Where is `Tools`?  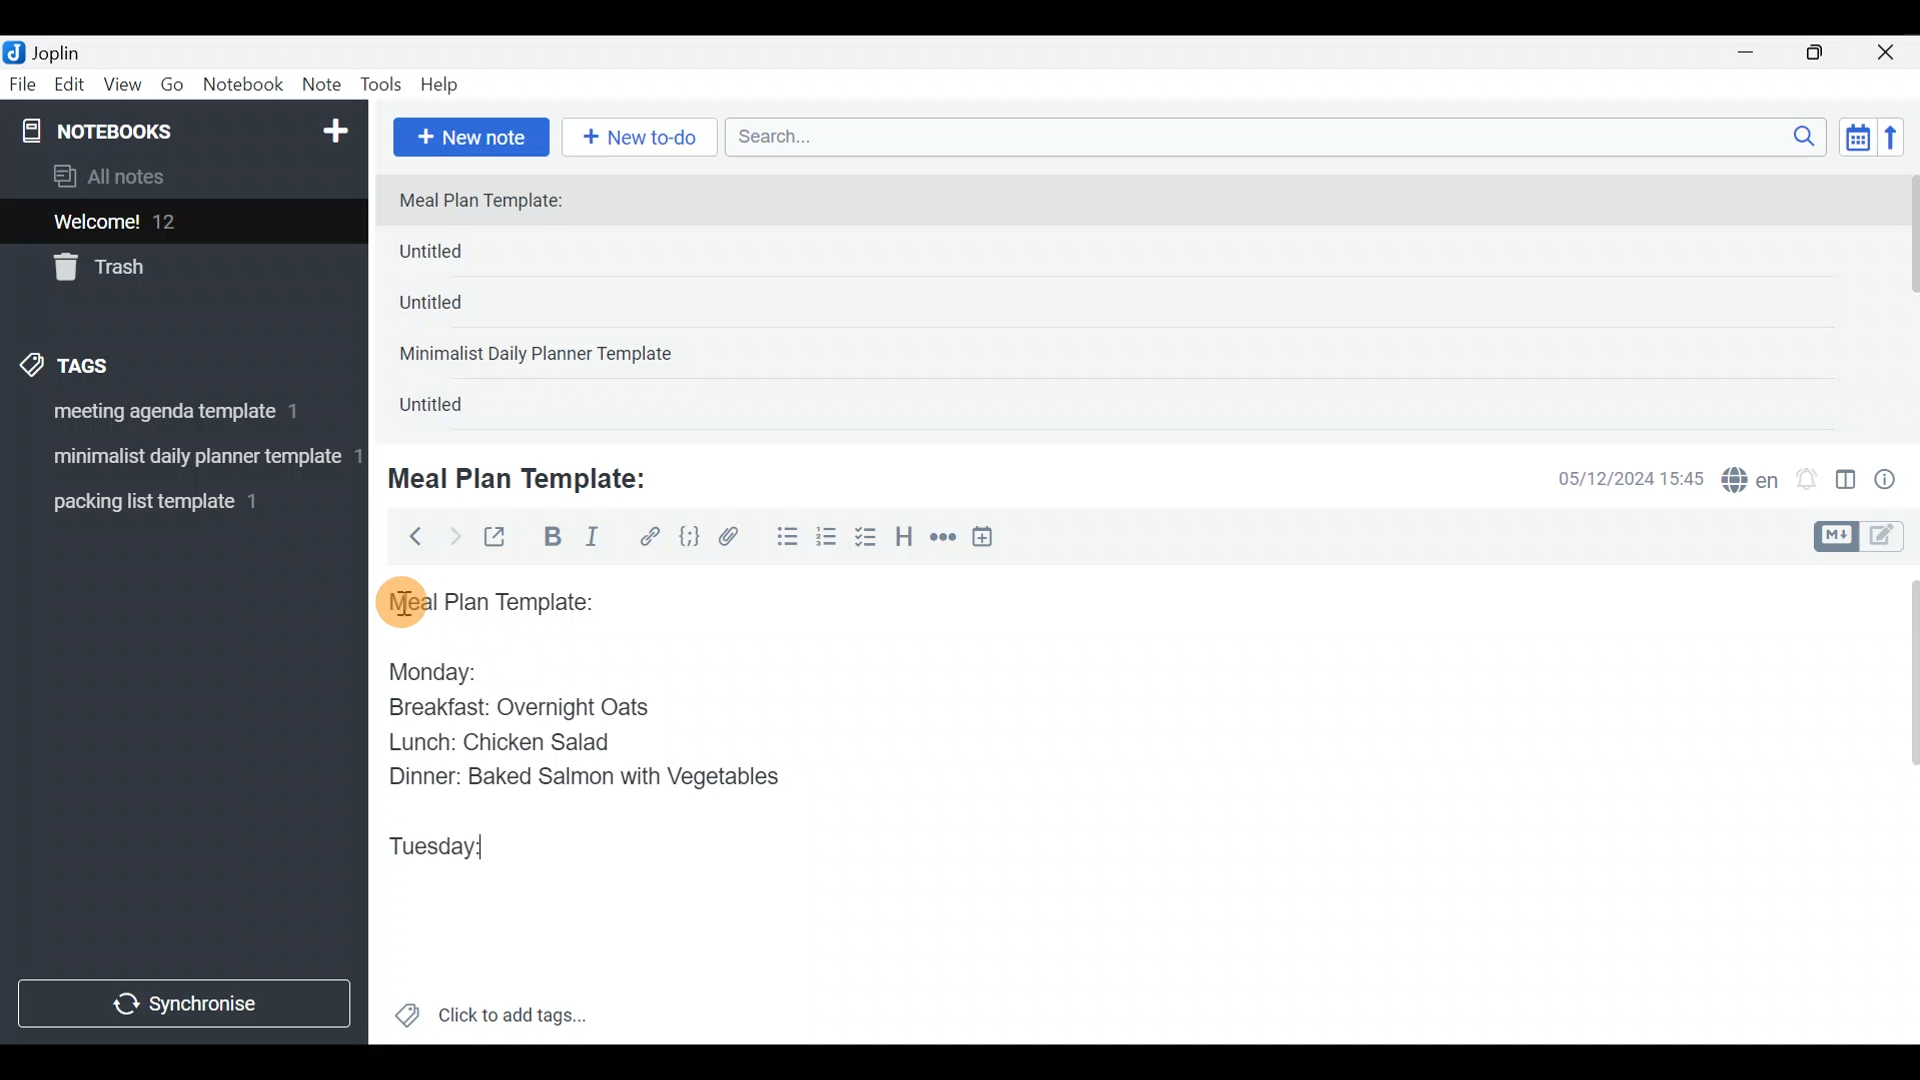
Tools is located at coordinates (382, 86).